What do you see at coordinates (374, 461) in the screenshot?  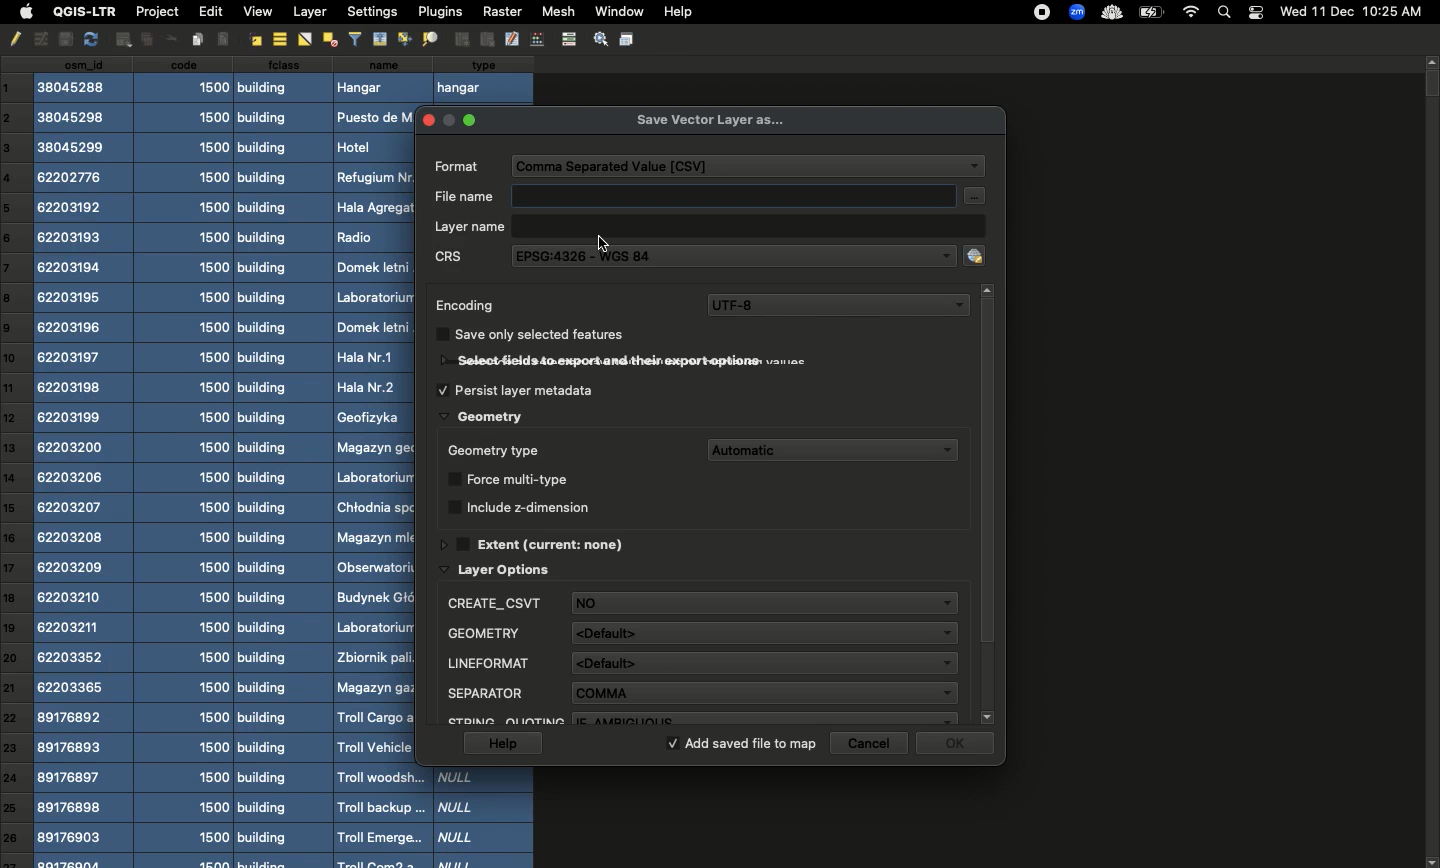 I see `Name` at bounding box center [374, 461].